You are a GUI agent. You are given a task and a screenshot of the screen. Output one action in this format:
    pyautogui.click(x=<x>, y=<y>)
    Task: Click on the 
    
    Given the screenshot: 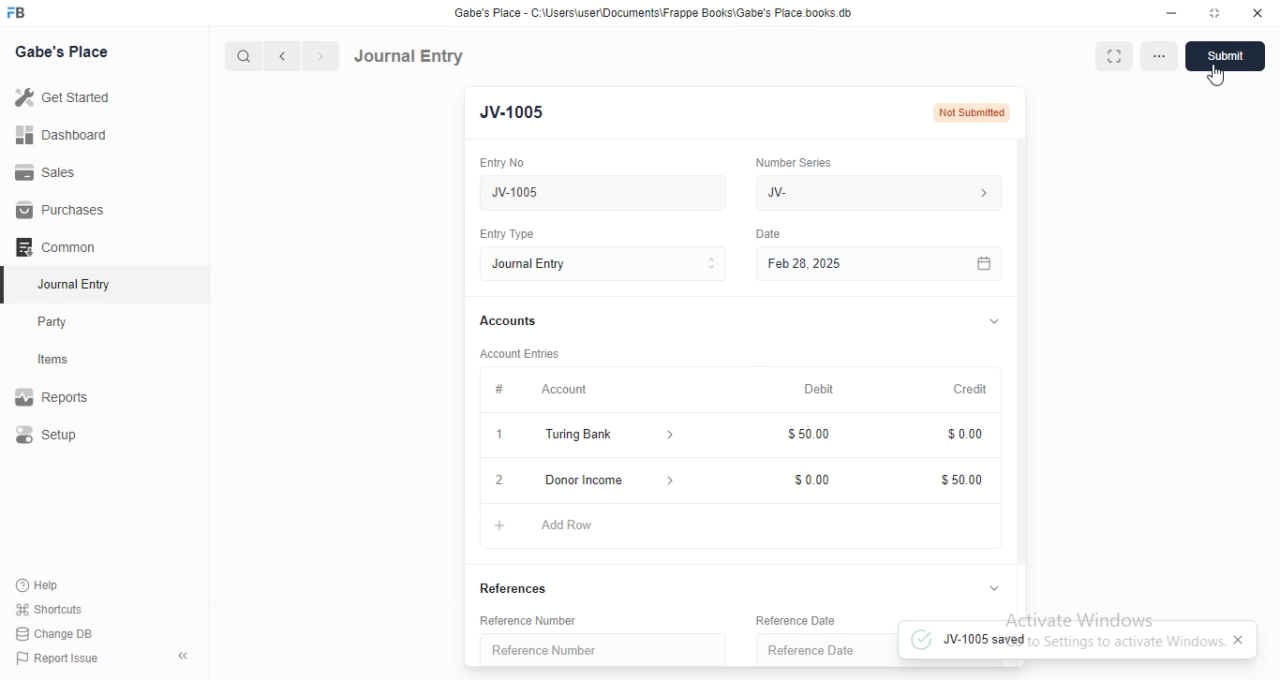 What is the action you would take?
    pyautogui.click(x=771, y=236)
    